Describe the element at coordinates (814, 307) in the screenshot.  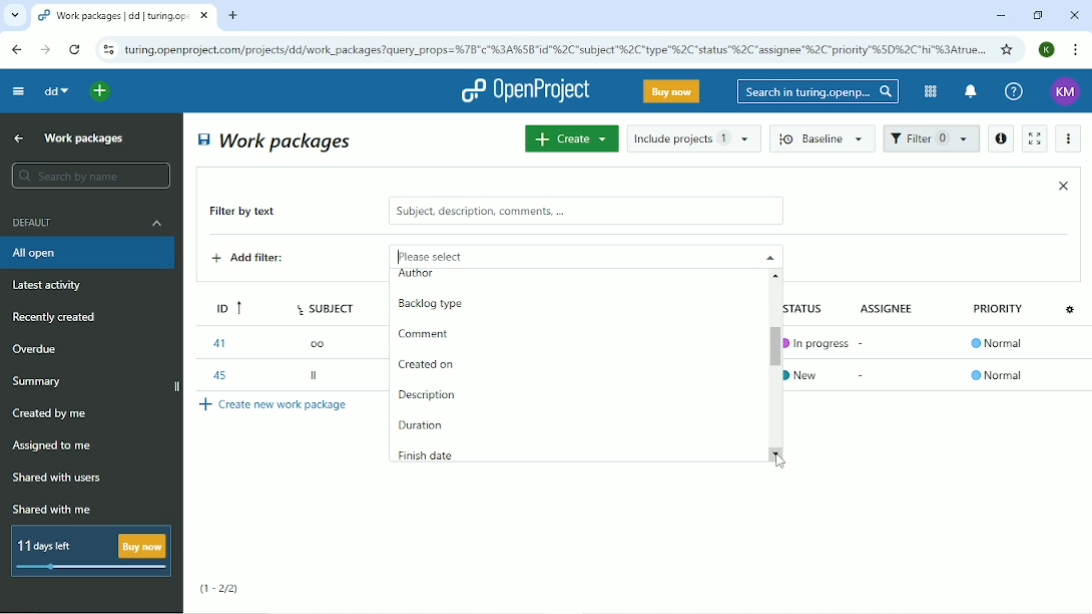
I see `Status` at that location.